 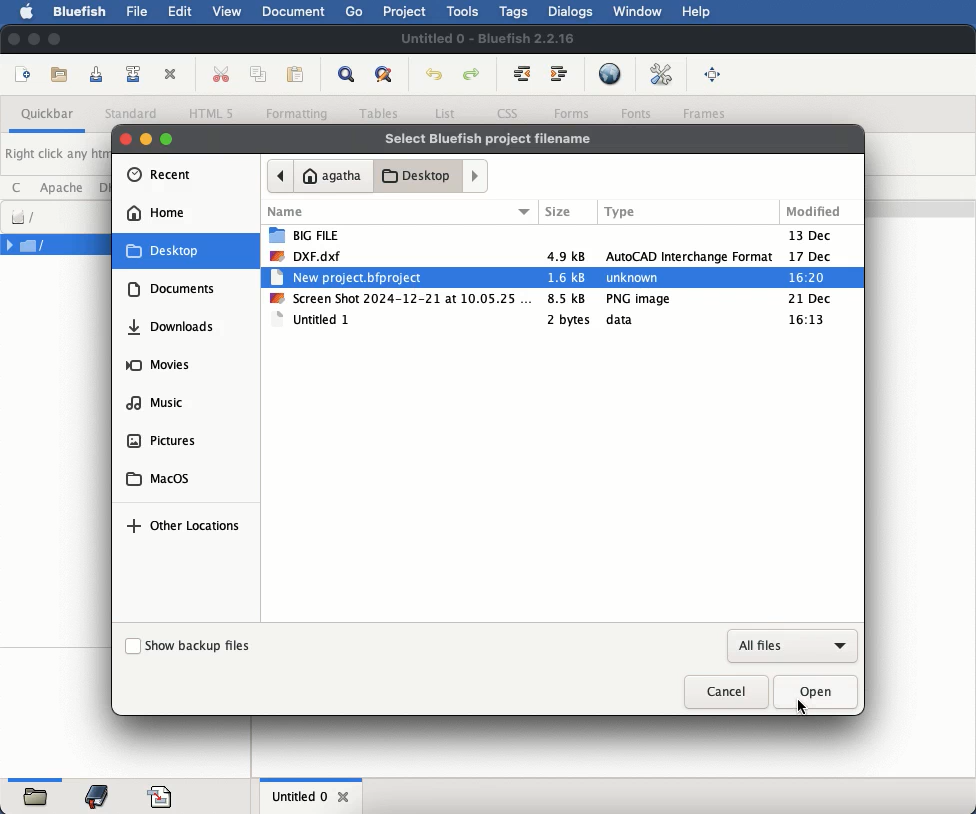 What do you see at coordinates (346, 800) in the screenshot?
I see `close` at bounding box center [346, 800].